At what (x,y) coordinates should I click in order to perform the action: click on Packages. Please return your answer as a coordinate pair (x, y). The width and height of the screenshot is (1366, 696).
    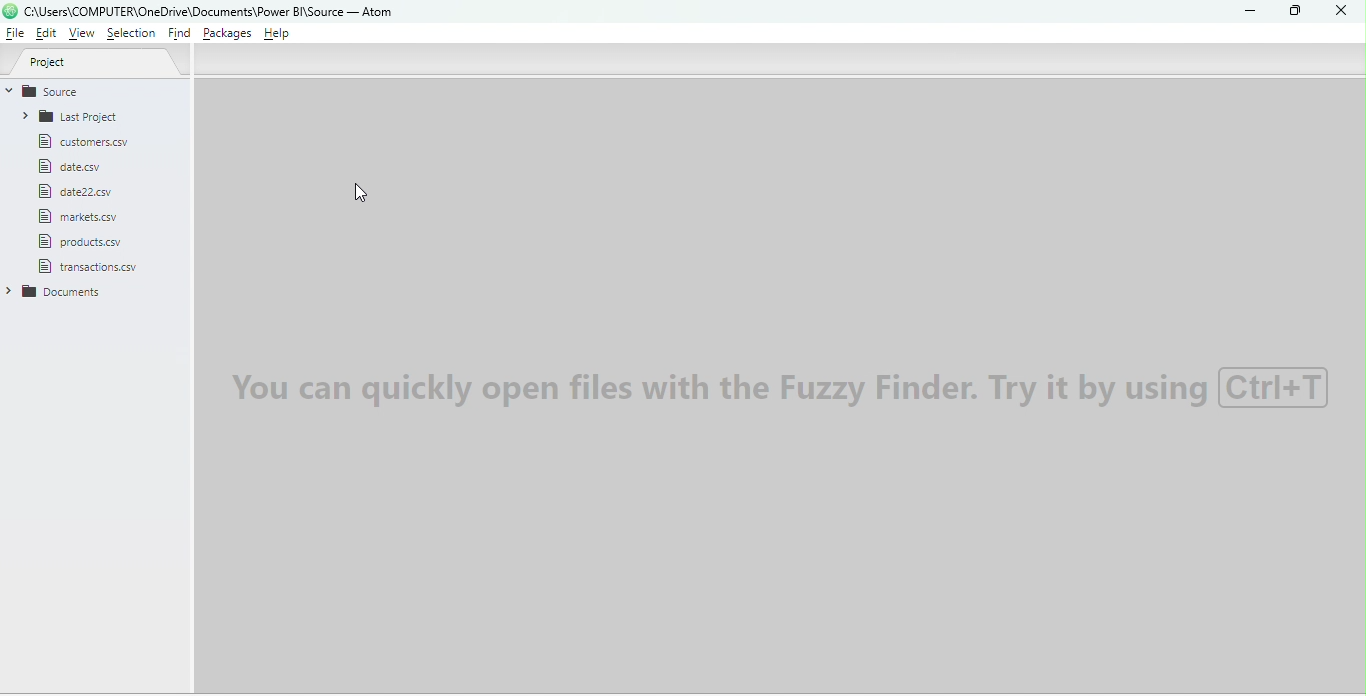
    Looking at the image, I should click on (225, 35).